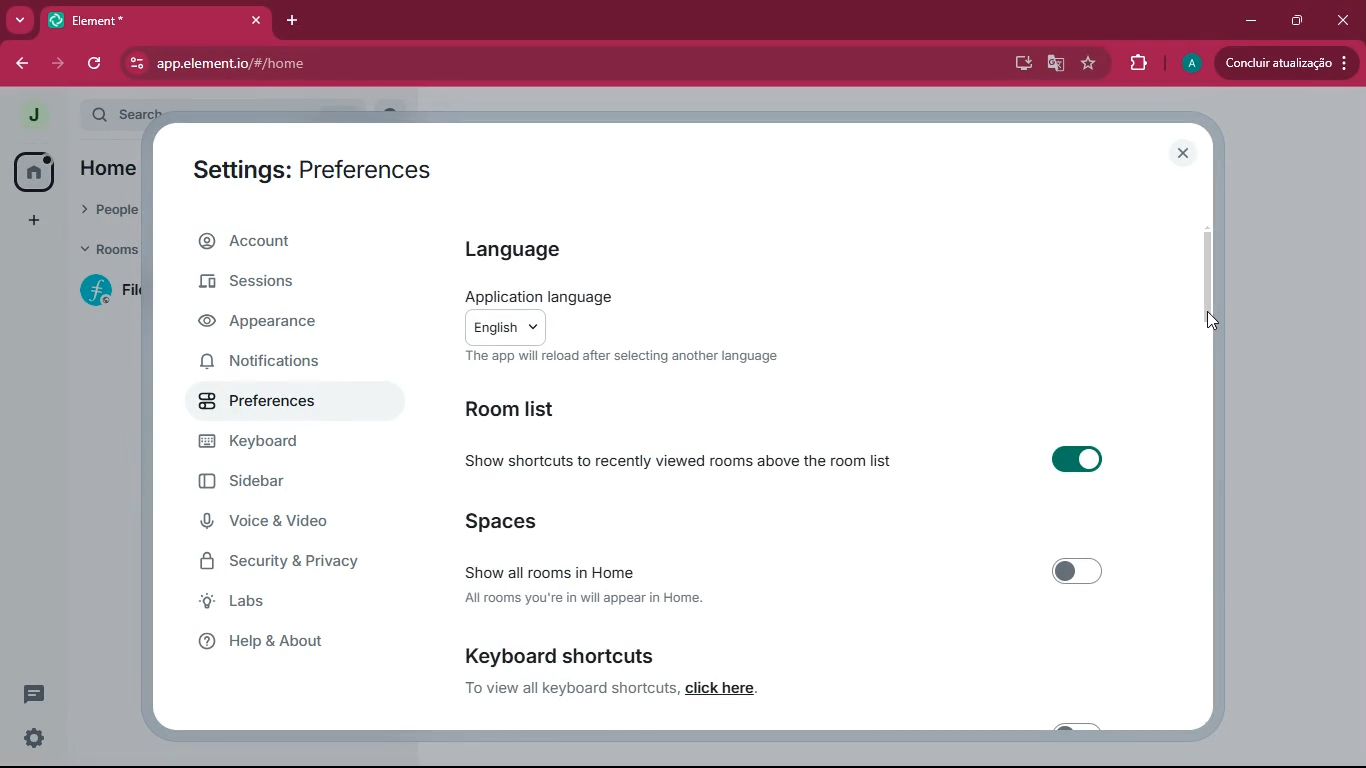 This screenshot has height=768, width=1366. Describe the element at coordinates (55, 63) in the screenshot. I see `forward` at that location.